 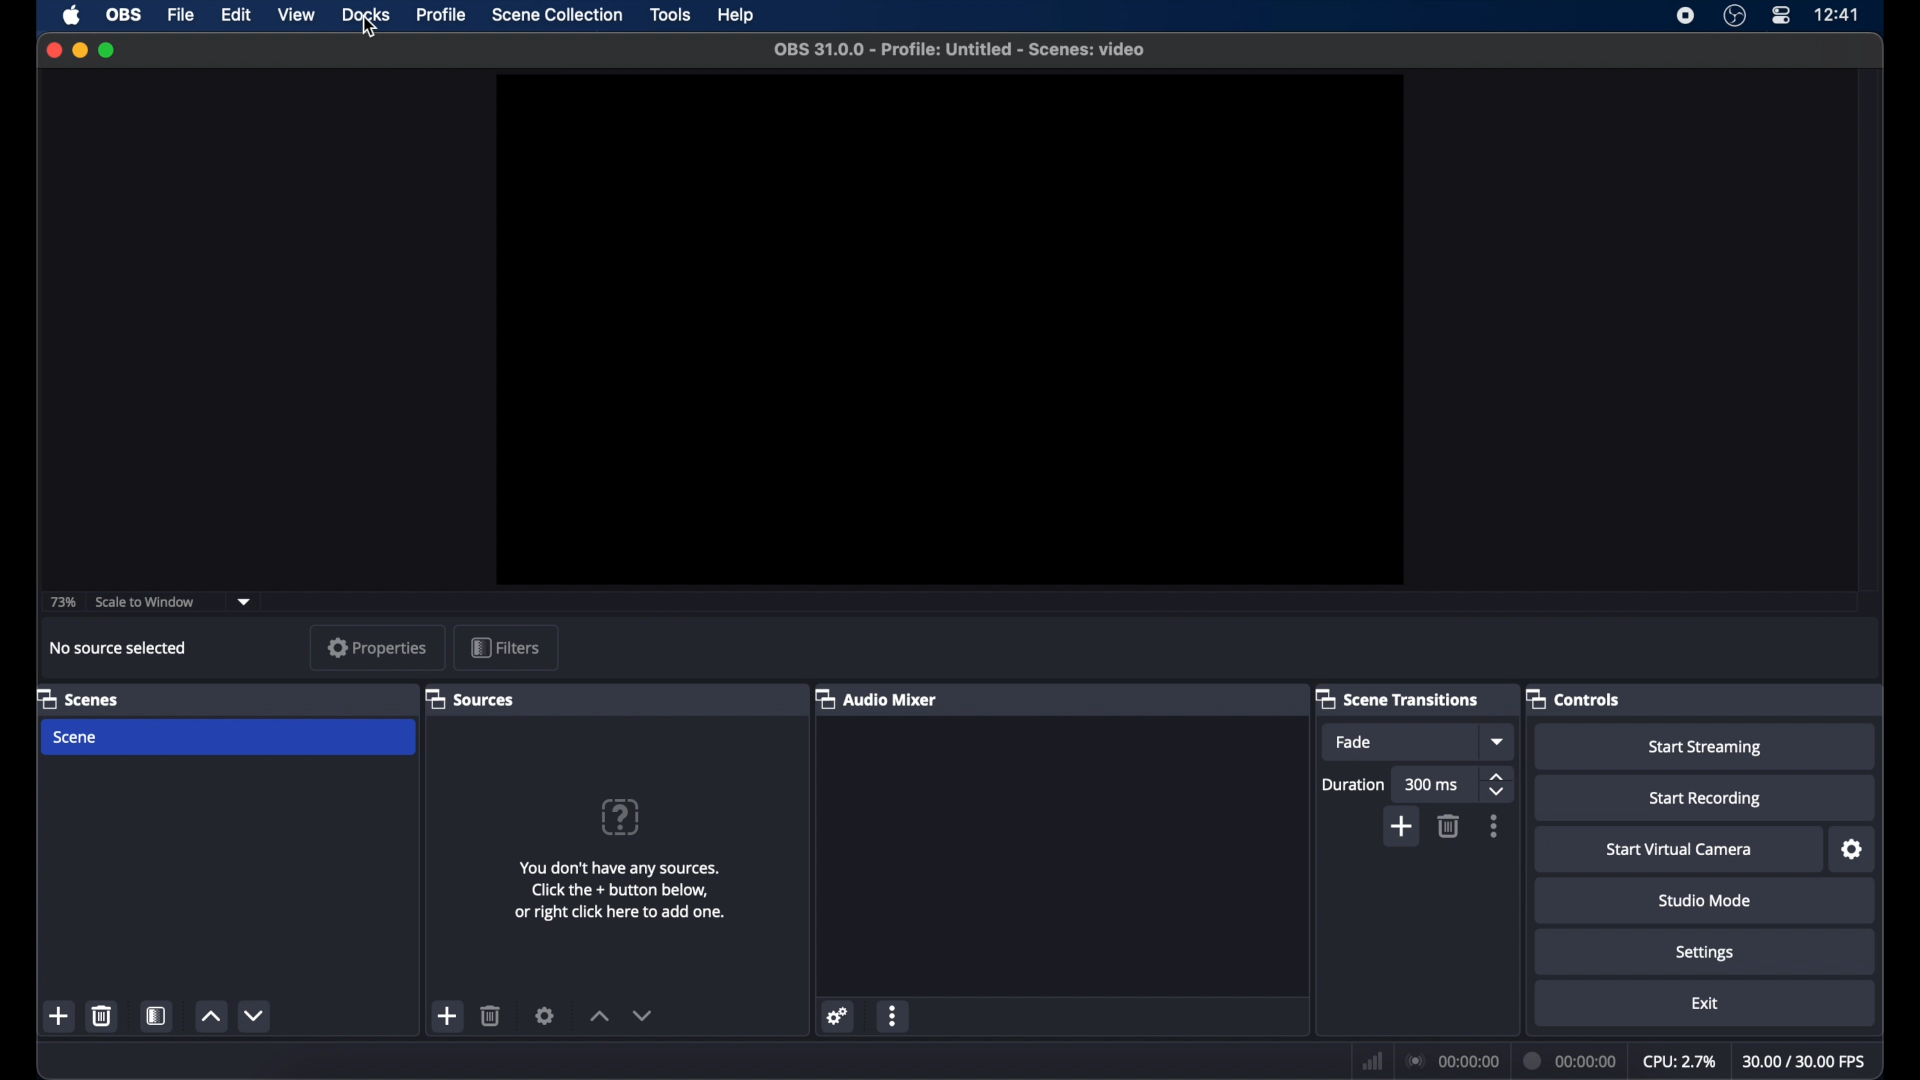 I want to click on network, so click(x=1372, y=1061).